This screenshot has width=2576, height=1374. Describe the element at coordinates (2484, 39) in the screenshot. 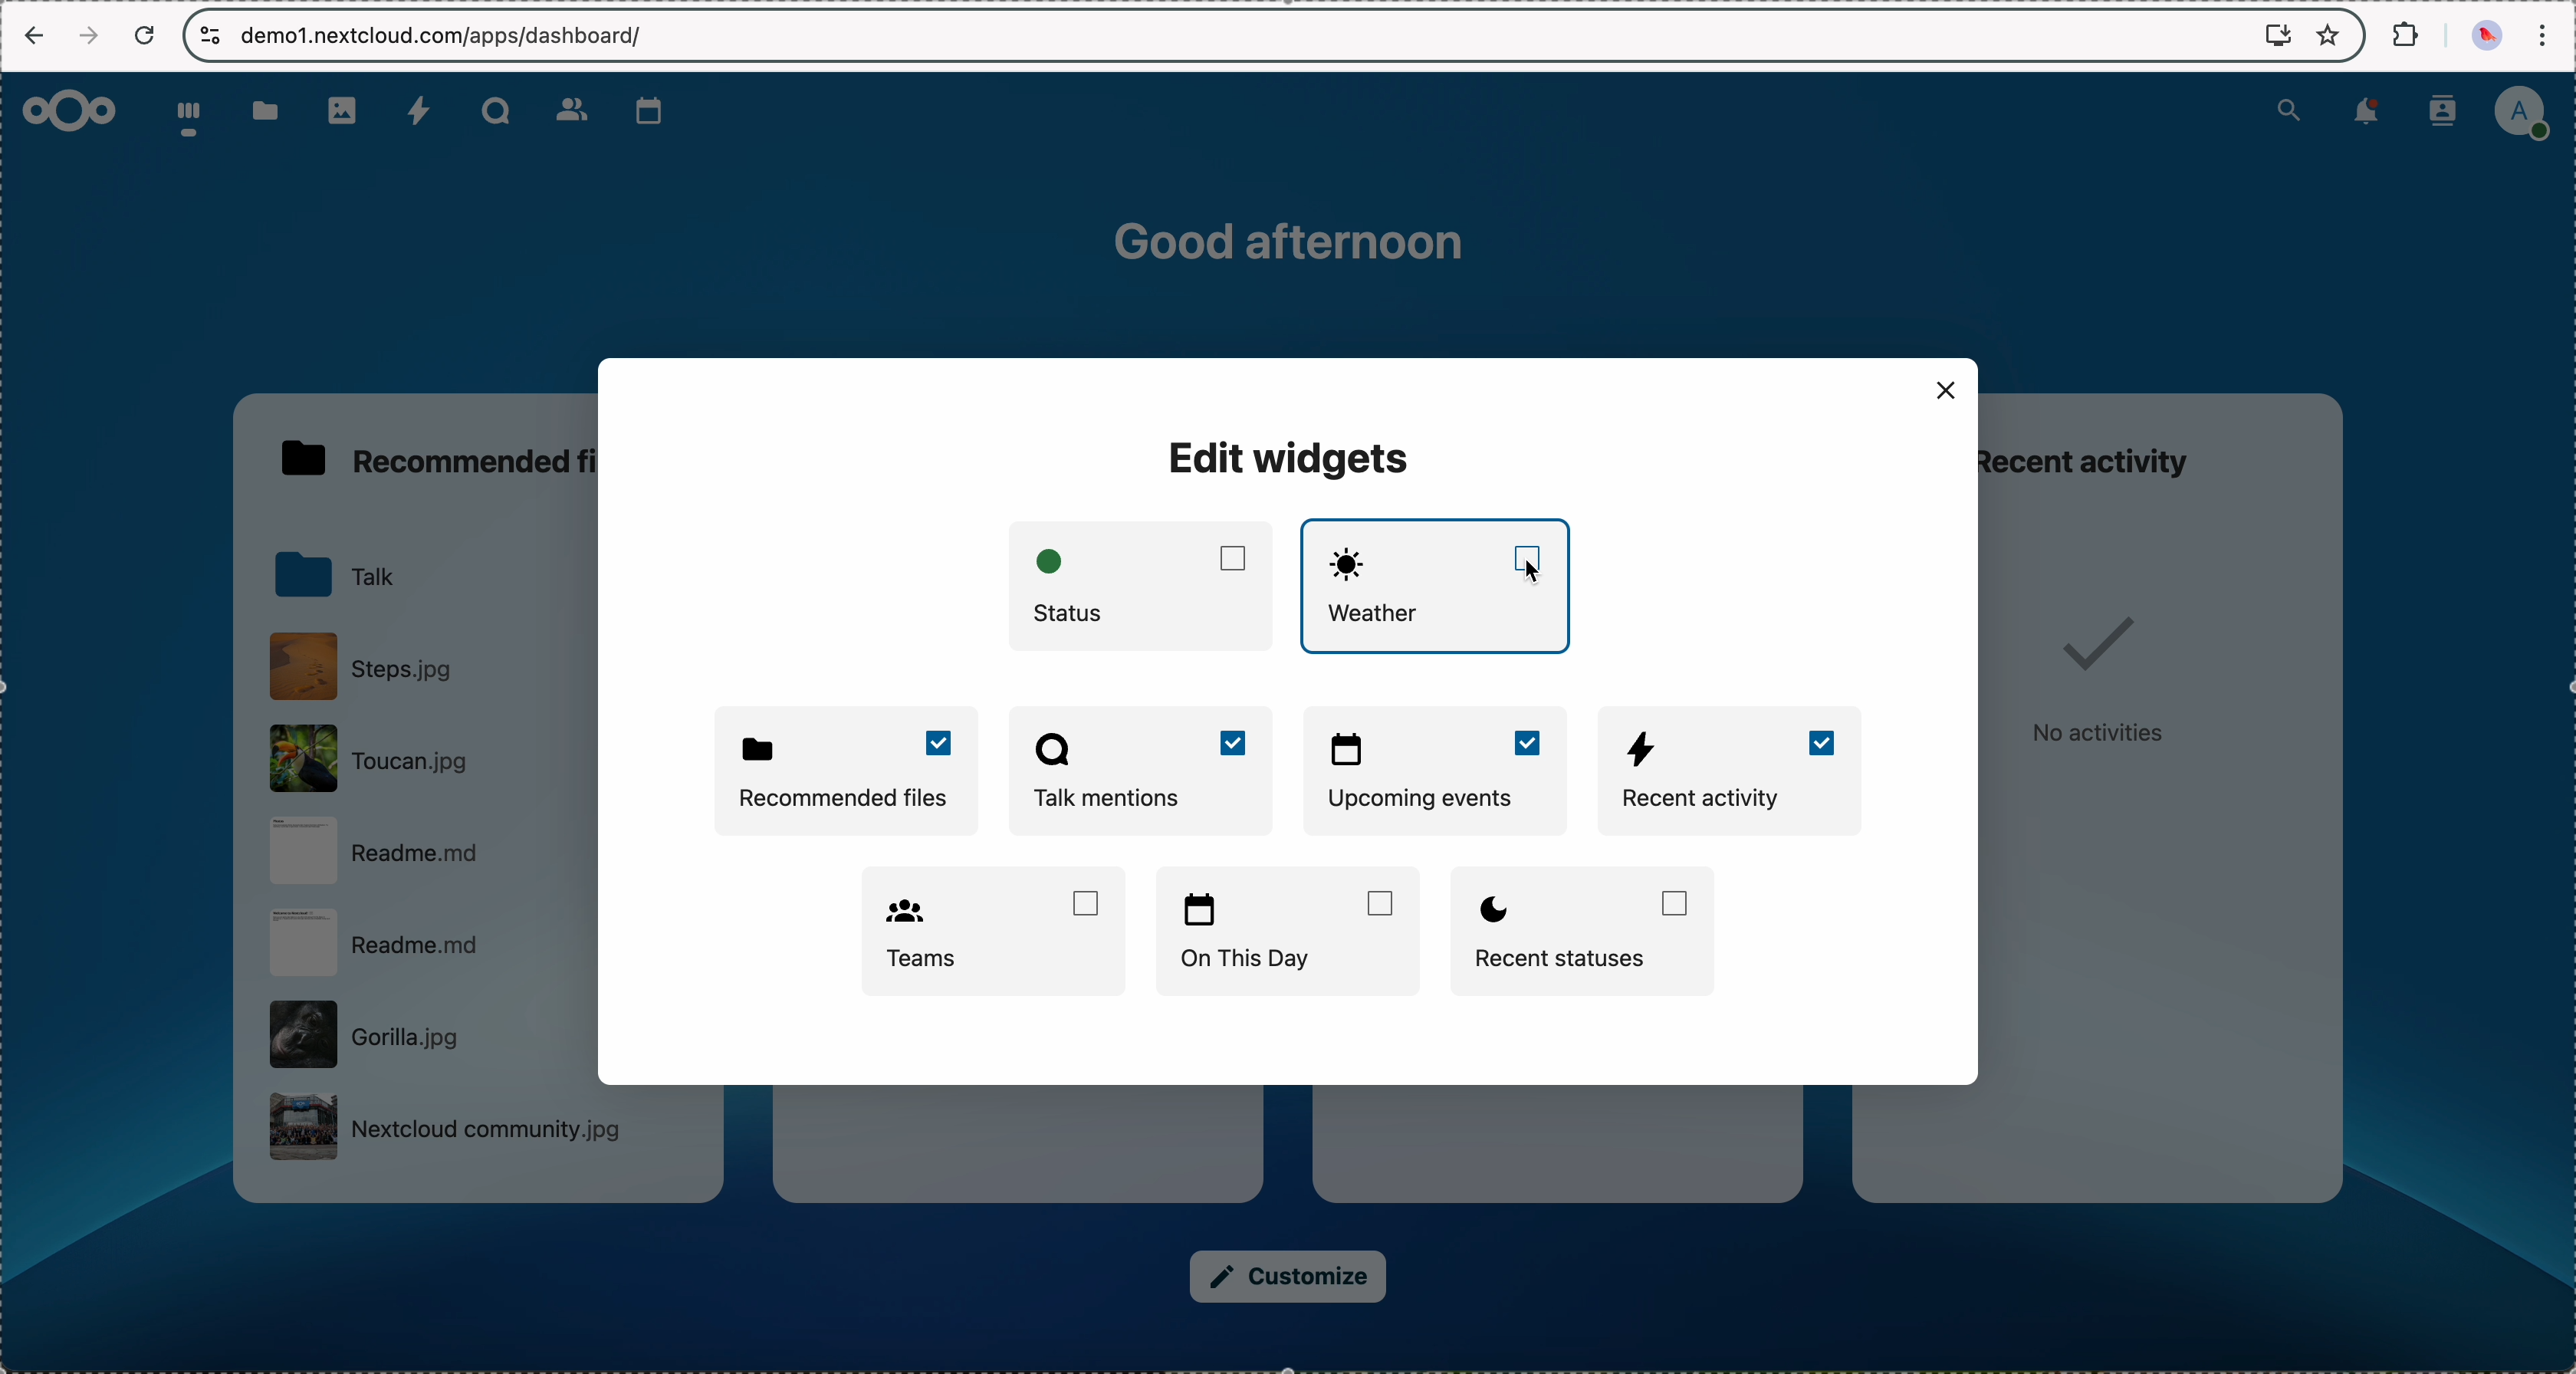

I see `profile picture` at that location.